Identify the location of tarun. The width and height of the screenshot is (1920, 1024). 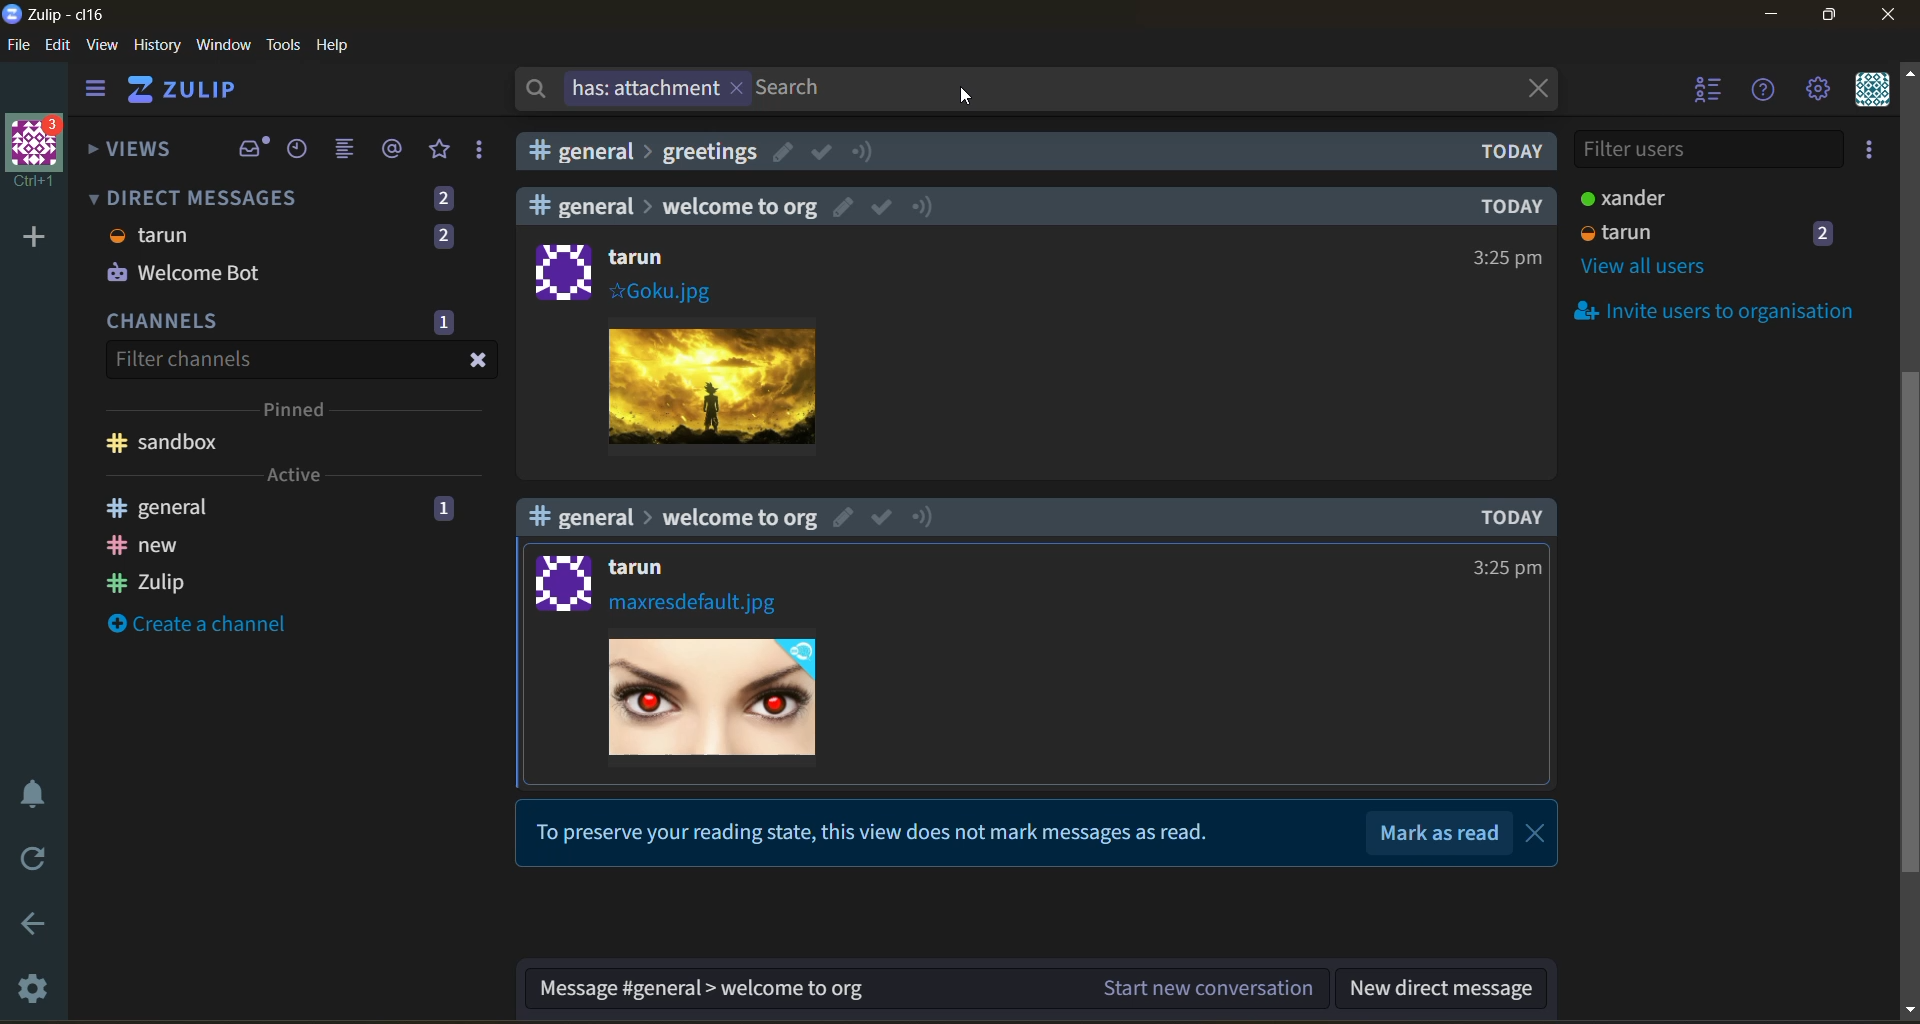
(644, 568).